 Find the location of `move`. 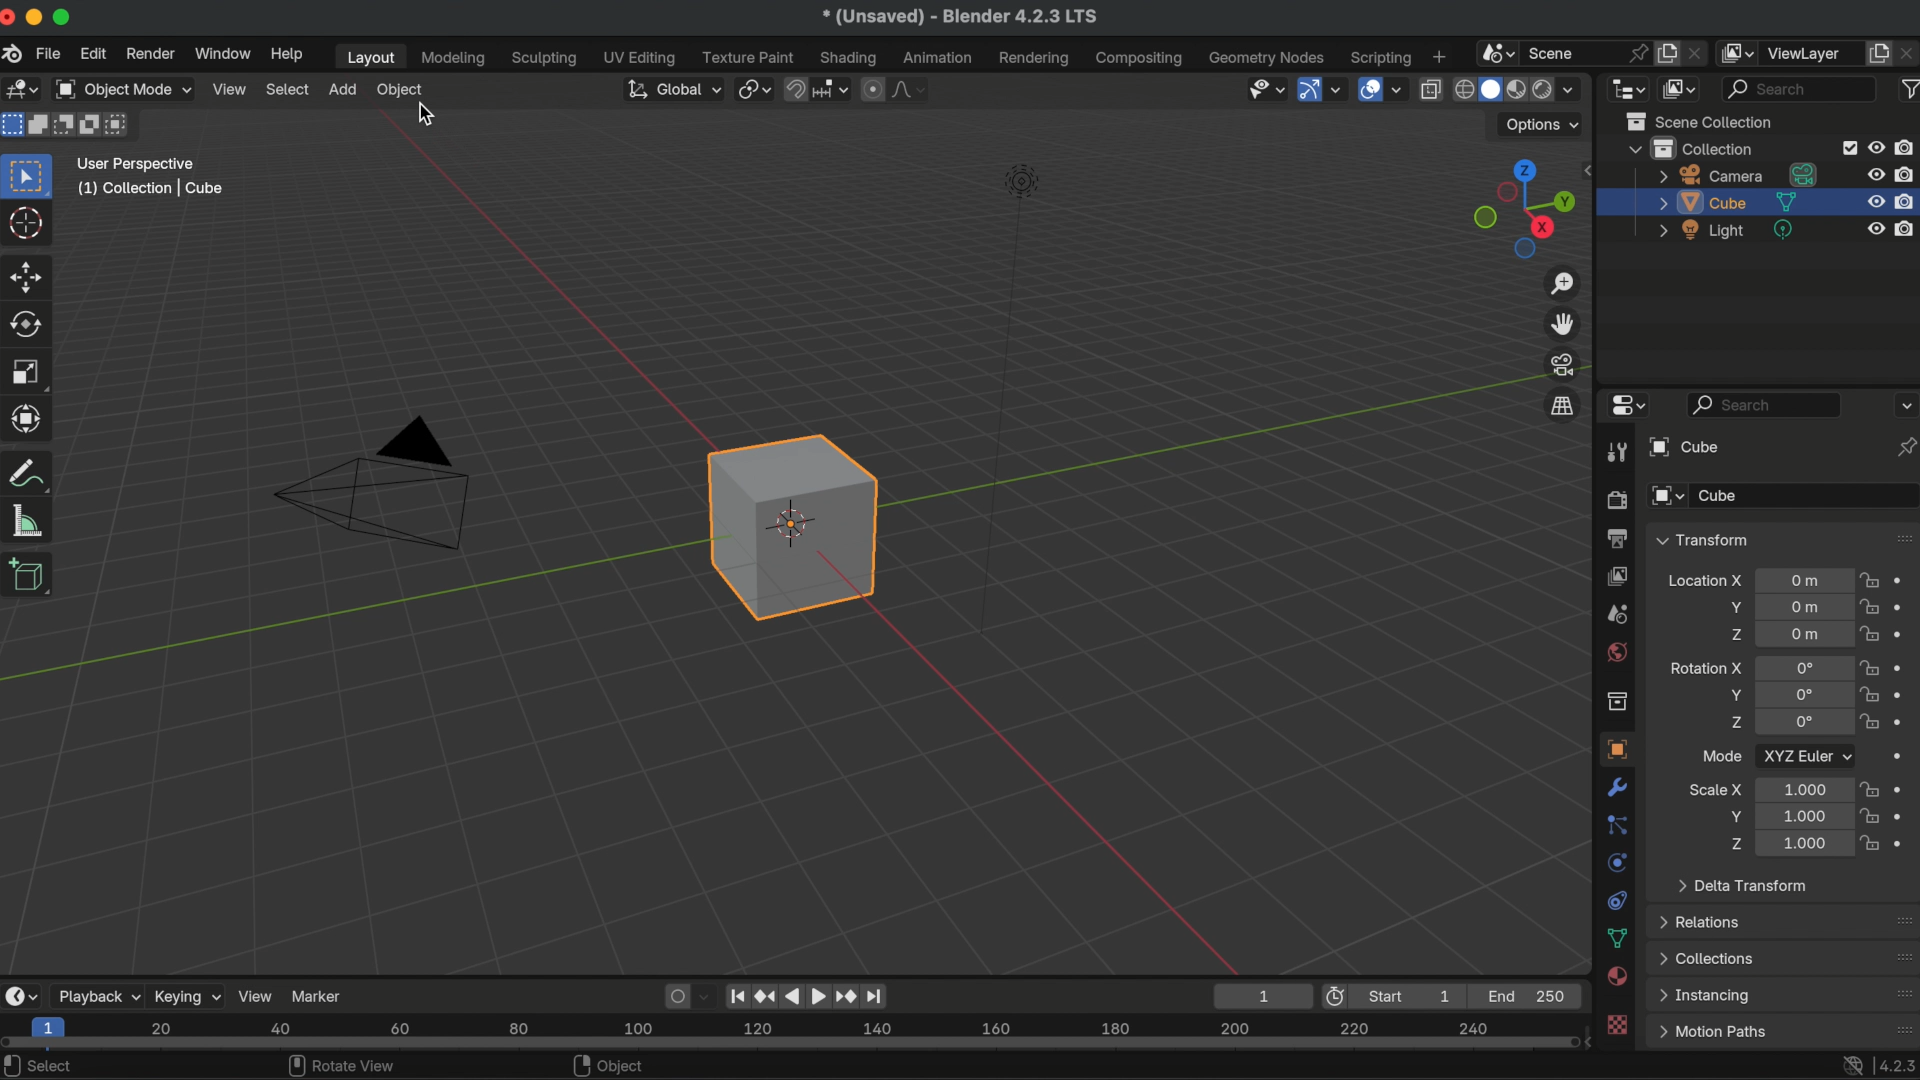

move is located at coordinates (28, 275).